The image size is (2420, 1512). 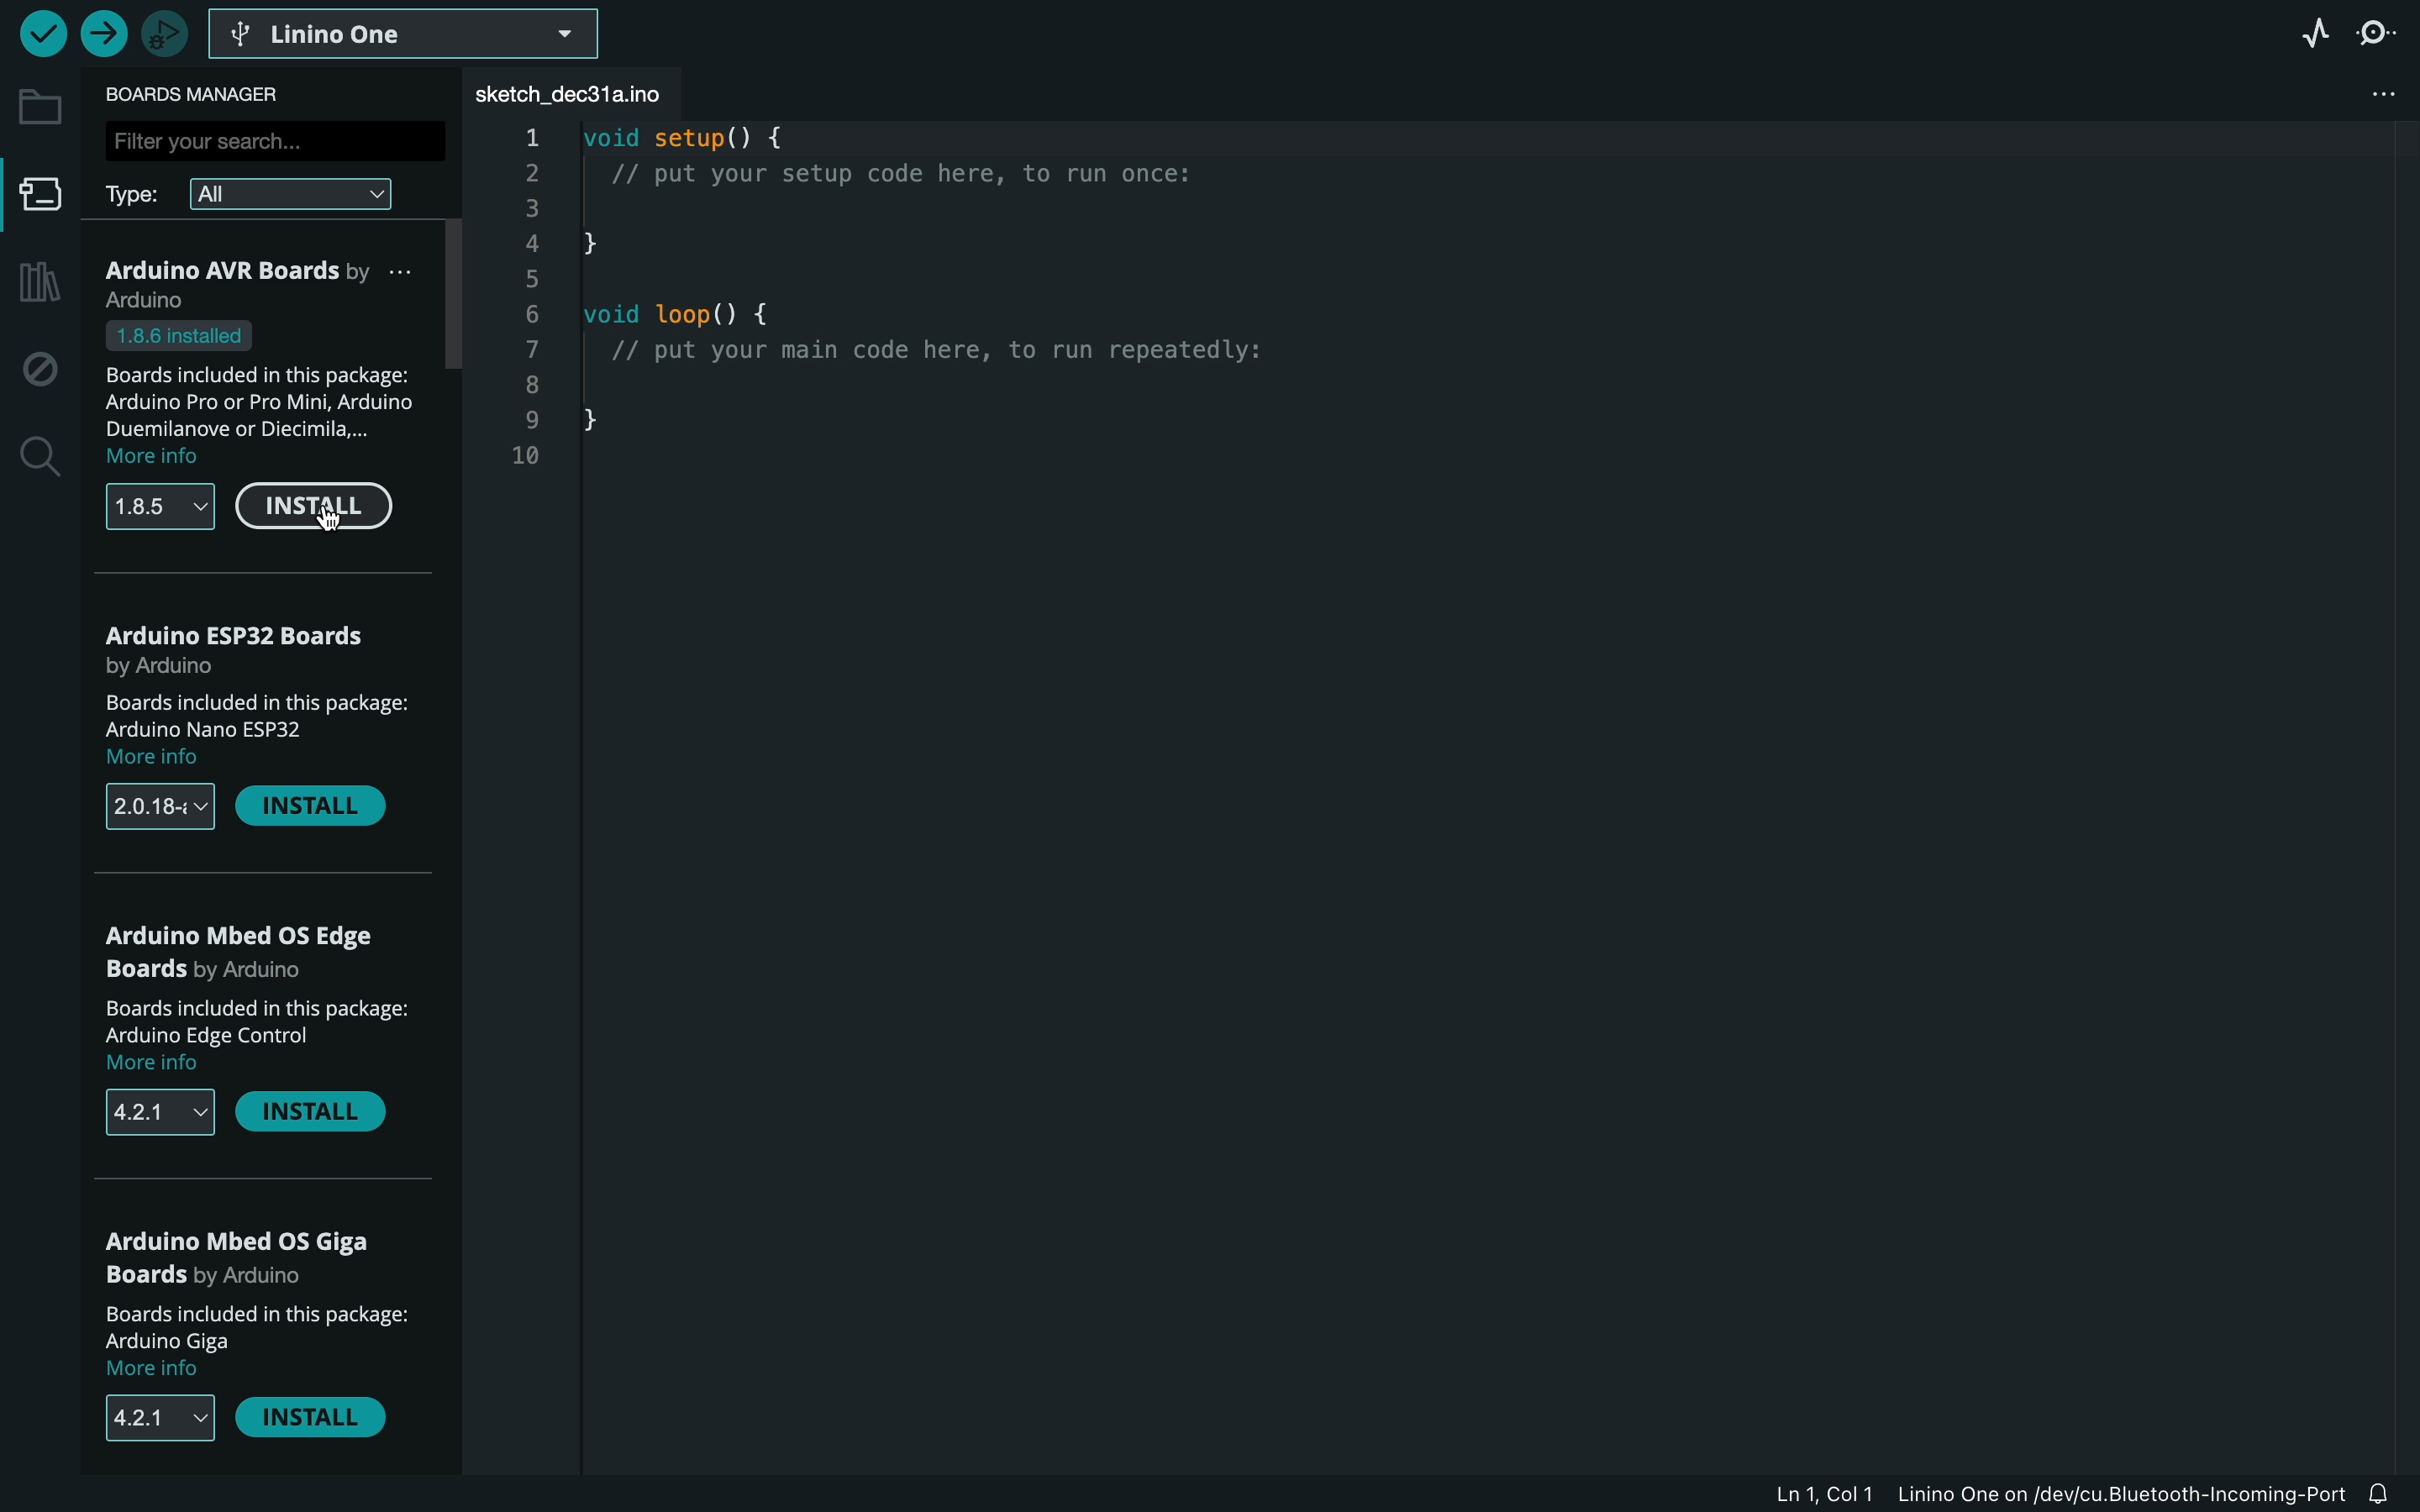 What do you see at coordinates (247, 1256) in the screenshot?
I see `OS gIGA` at bounding box center [247, 1256].